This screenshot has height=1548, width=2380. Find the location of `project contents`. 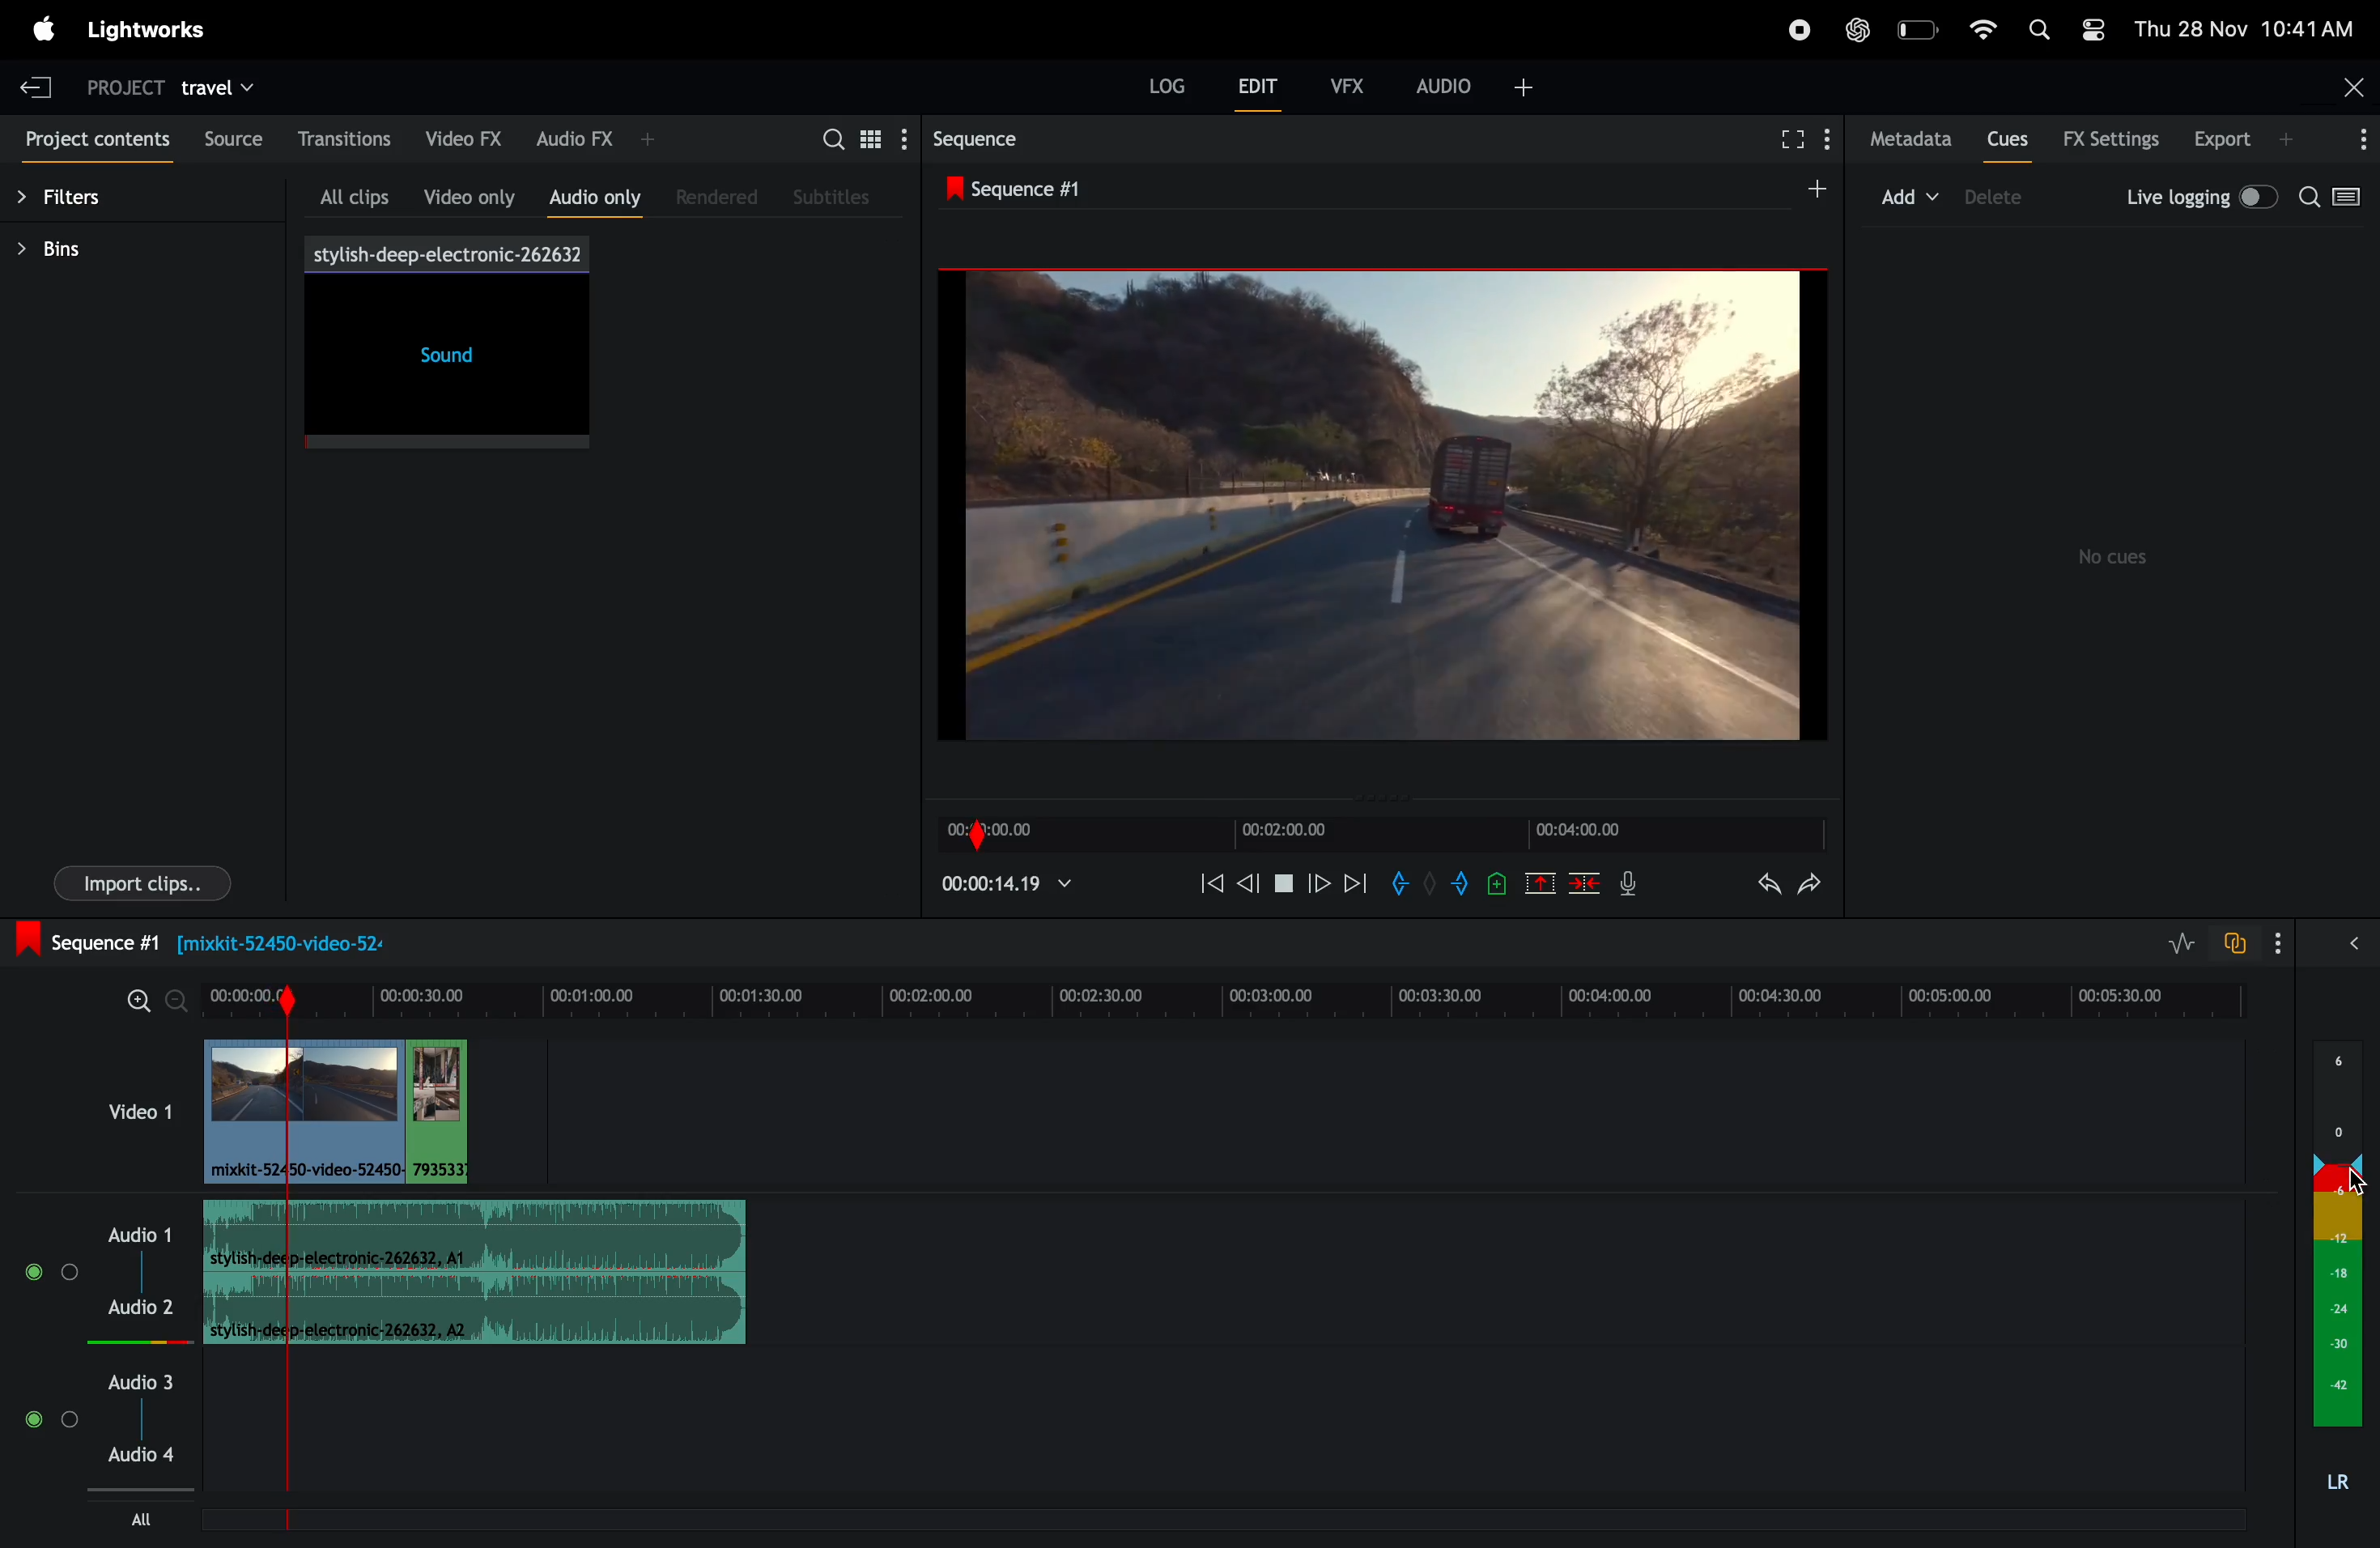

project contents is located at coordinates (94, 133).